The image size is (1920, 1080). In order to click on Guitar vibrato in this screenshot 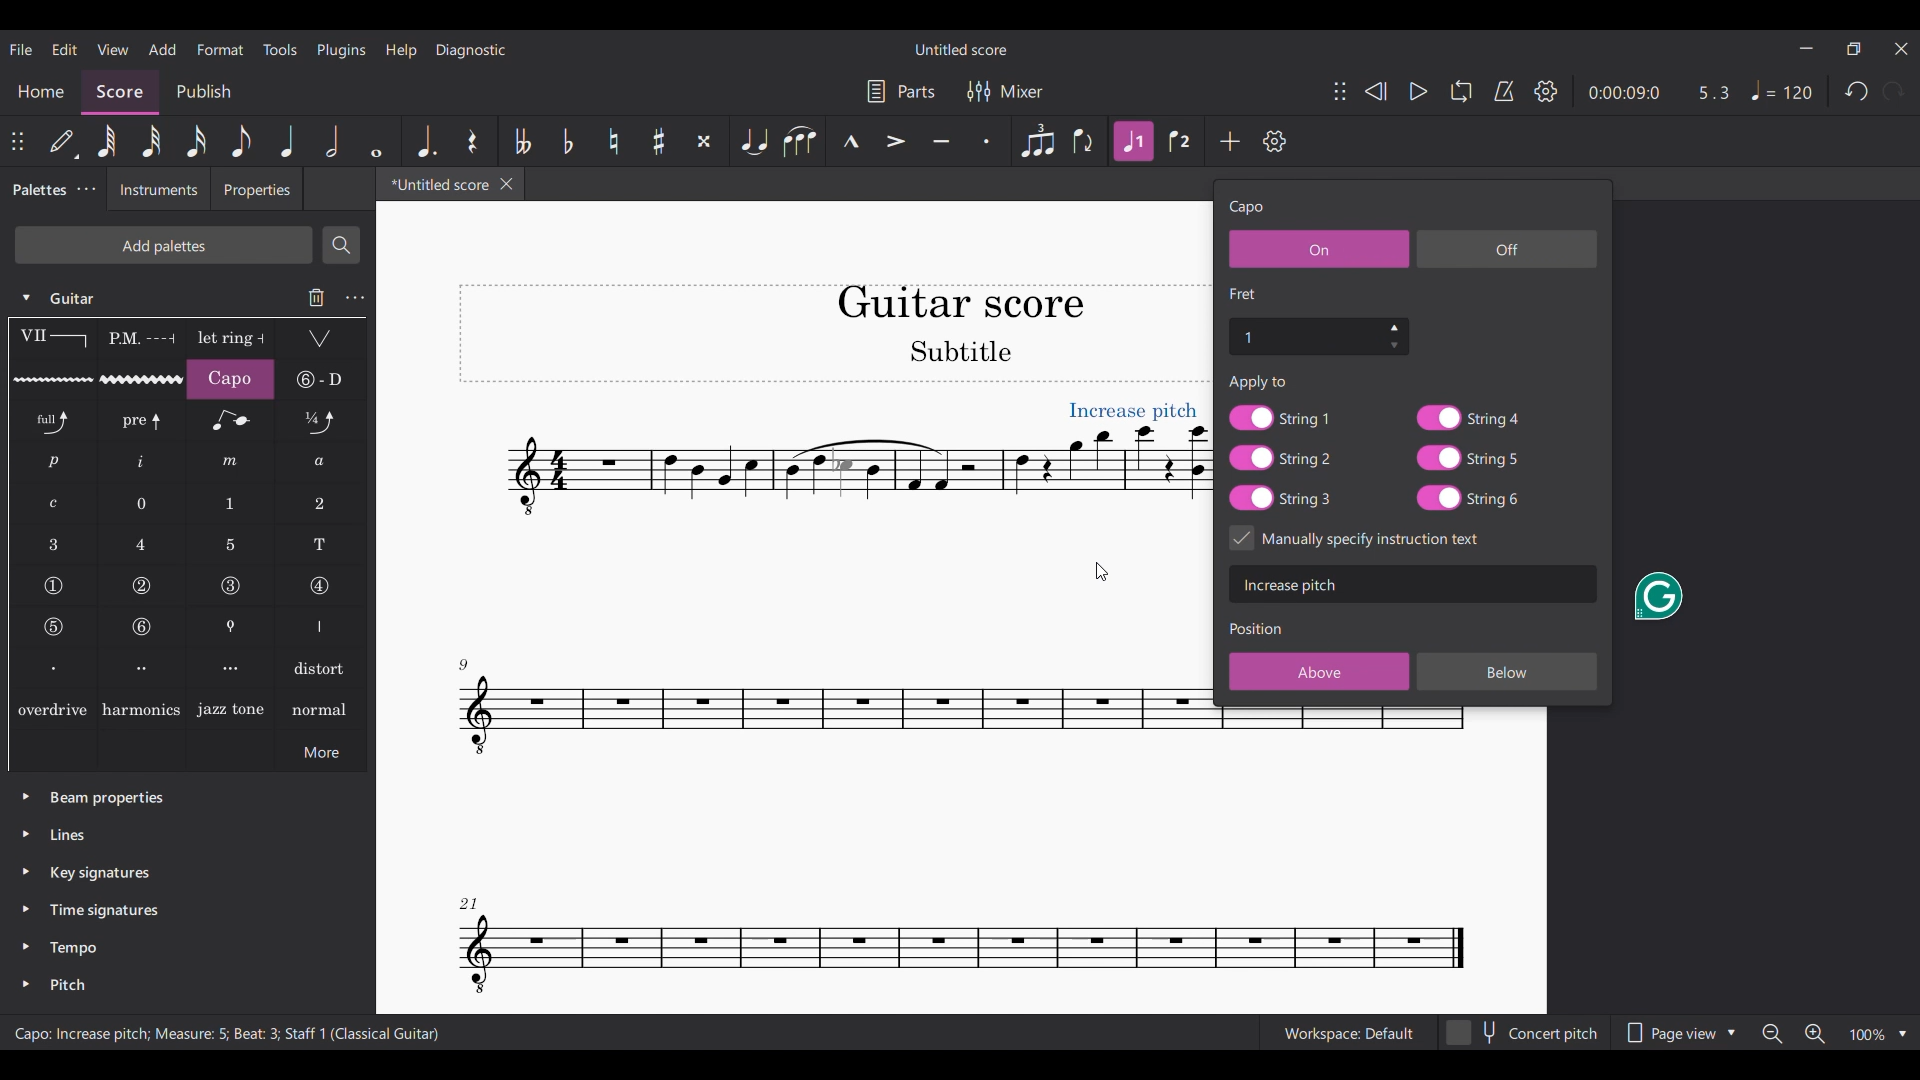, I will do `click(53, 380)`.